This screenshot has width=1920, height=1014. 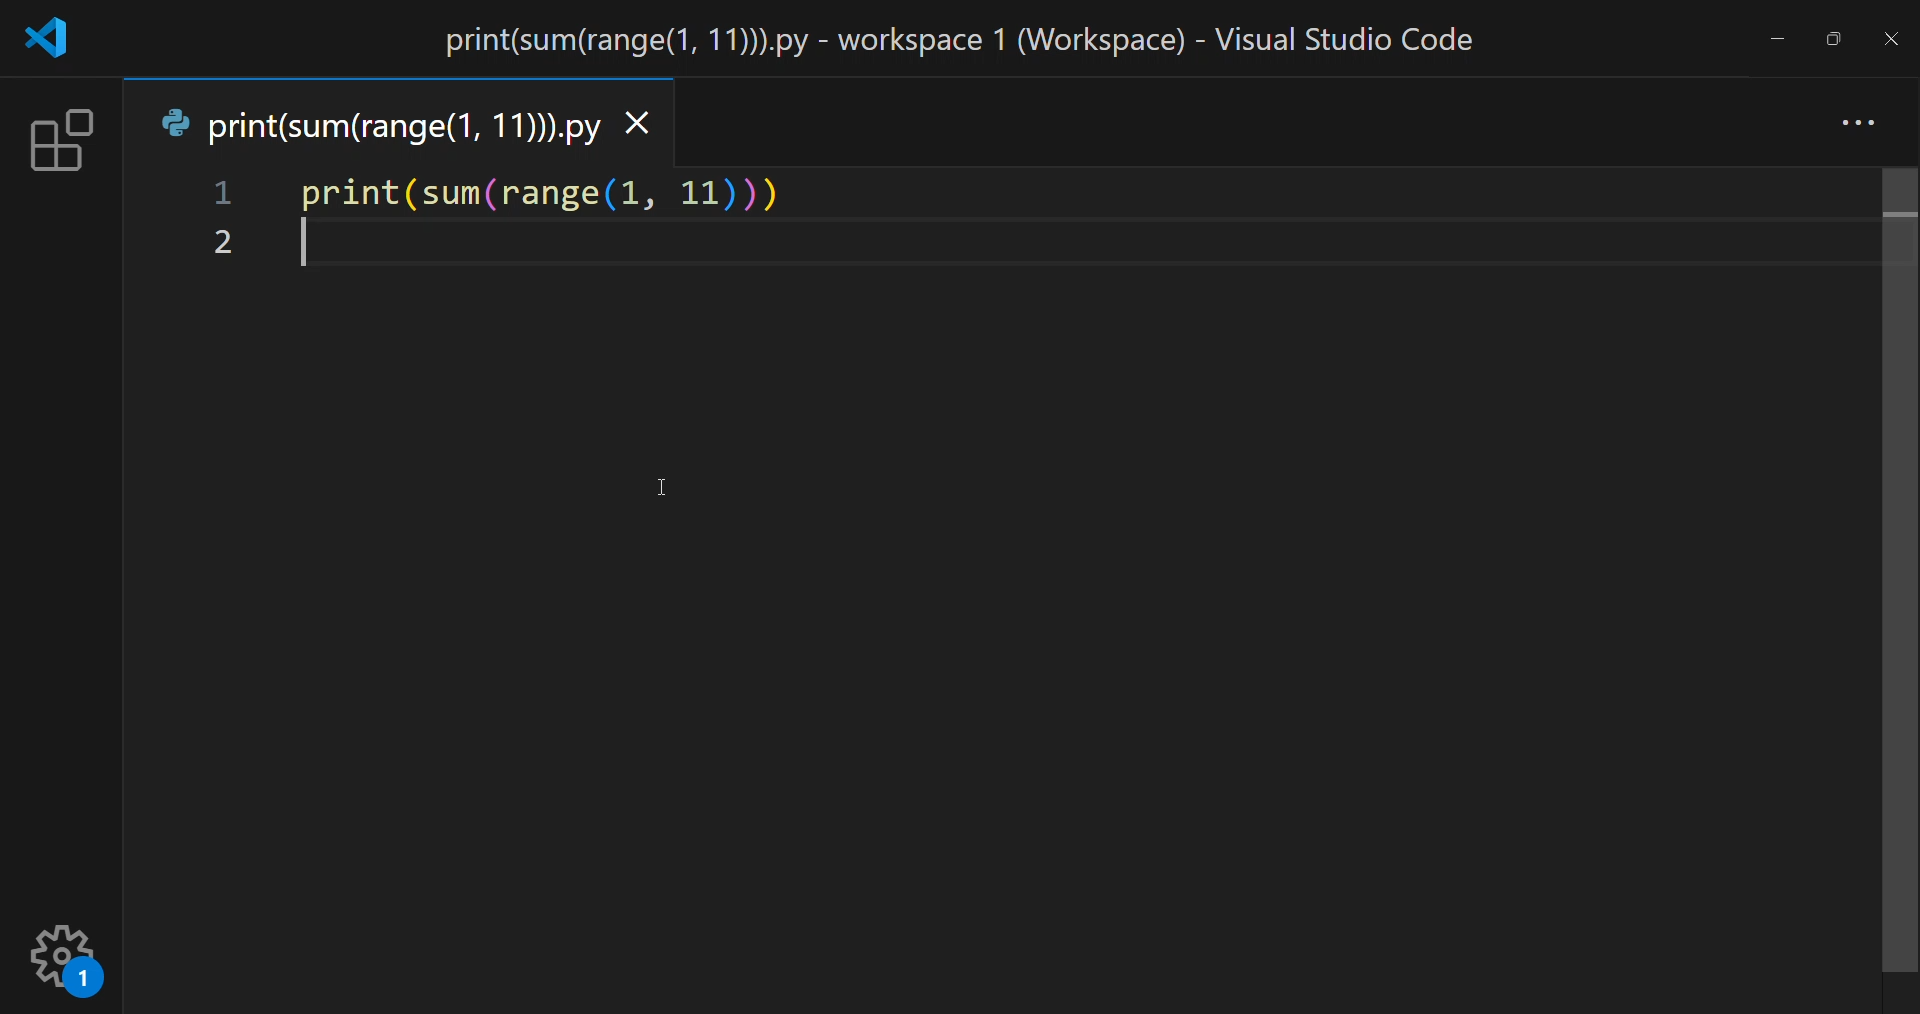 I want to click on close tab, so click(x=639, y=125).